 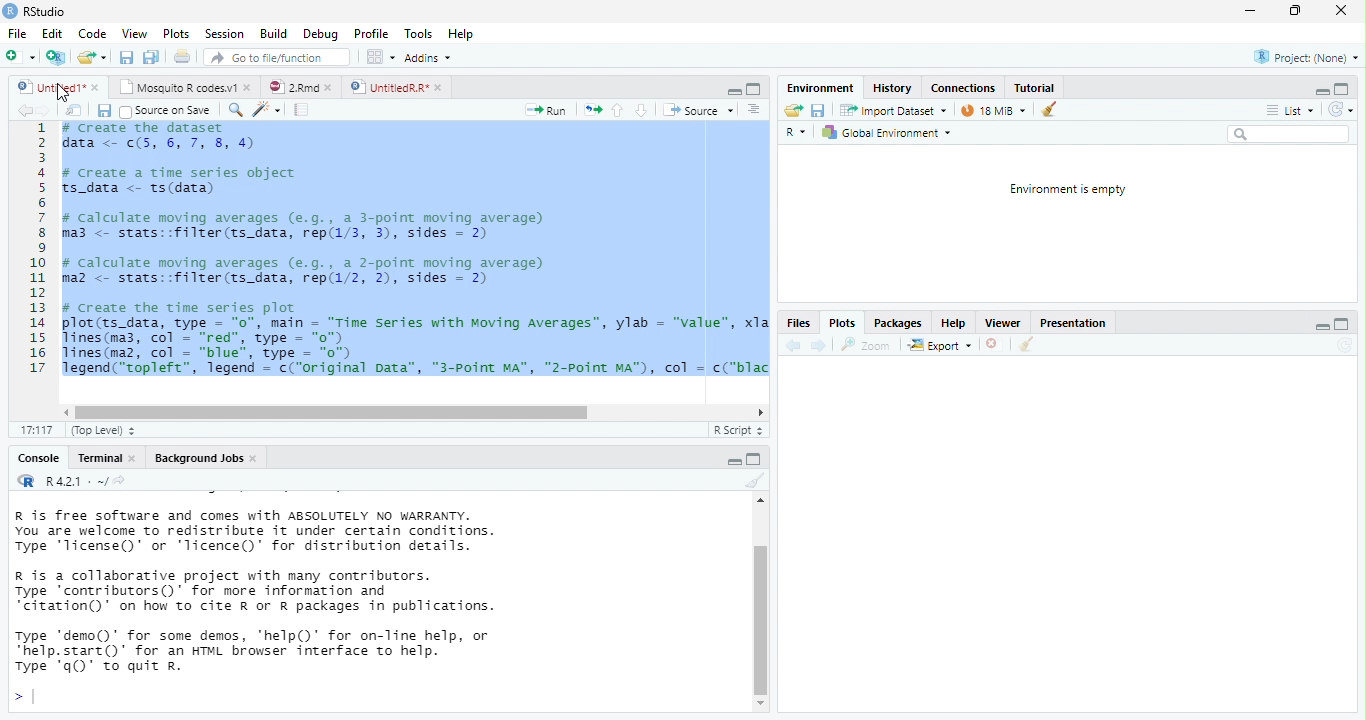 I want to click on re-run the previous code, so click(x=593, y=110).